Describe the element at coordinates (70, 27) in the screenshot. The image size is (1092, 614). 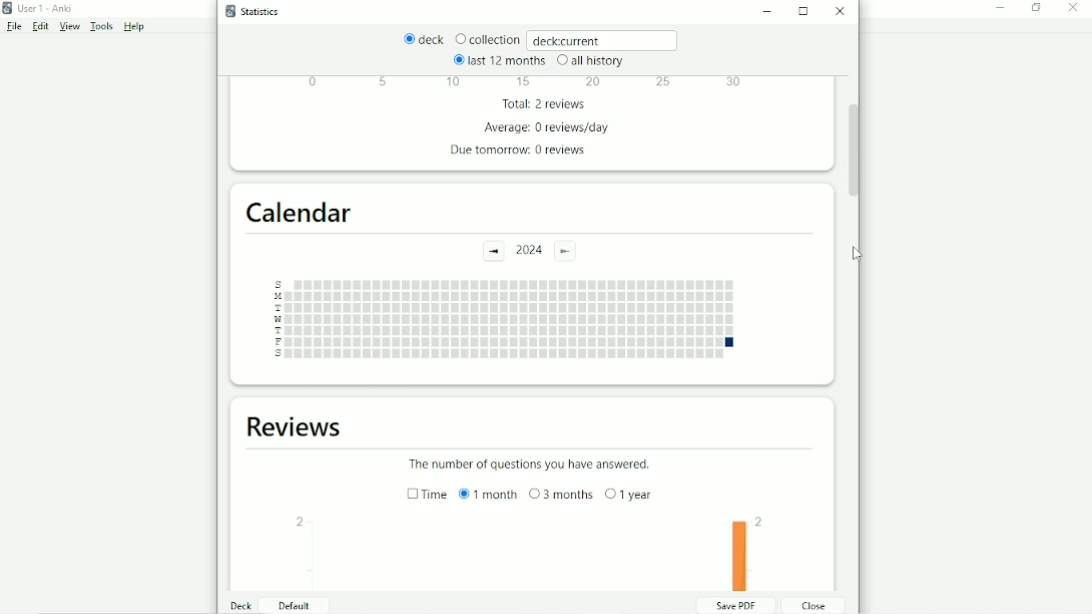
I see `View` at that location.